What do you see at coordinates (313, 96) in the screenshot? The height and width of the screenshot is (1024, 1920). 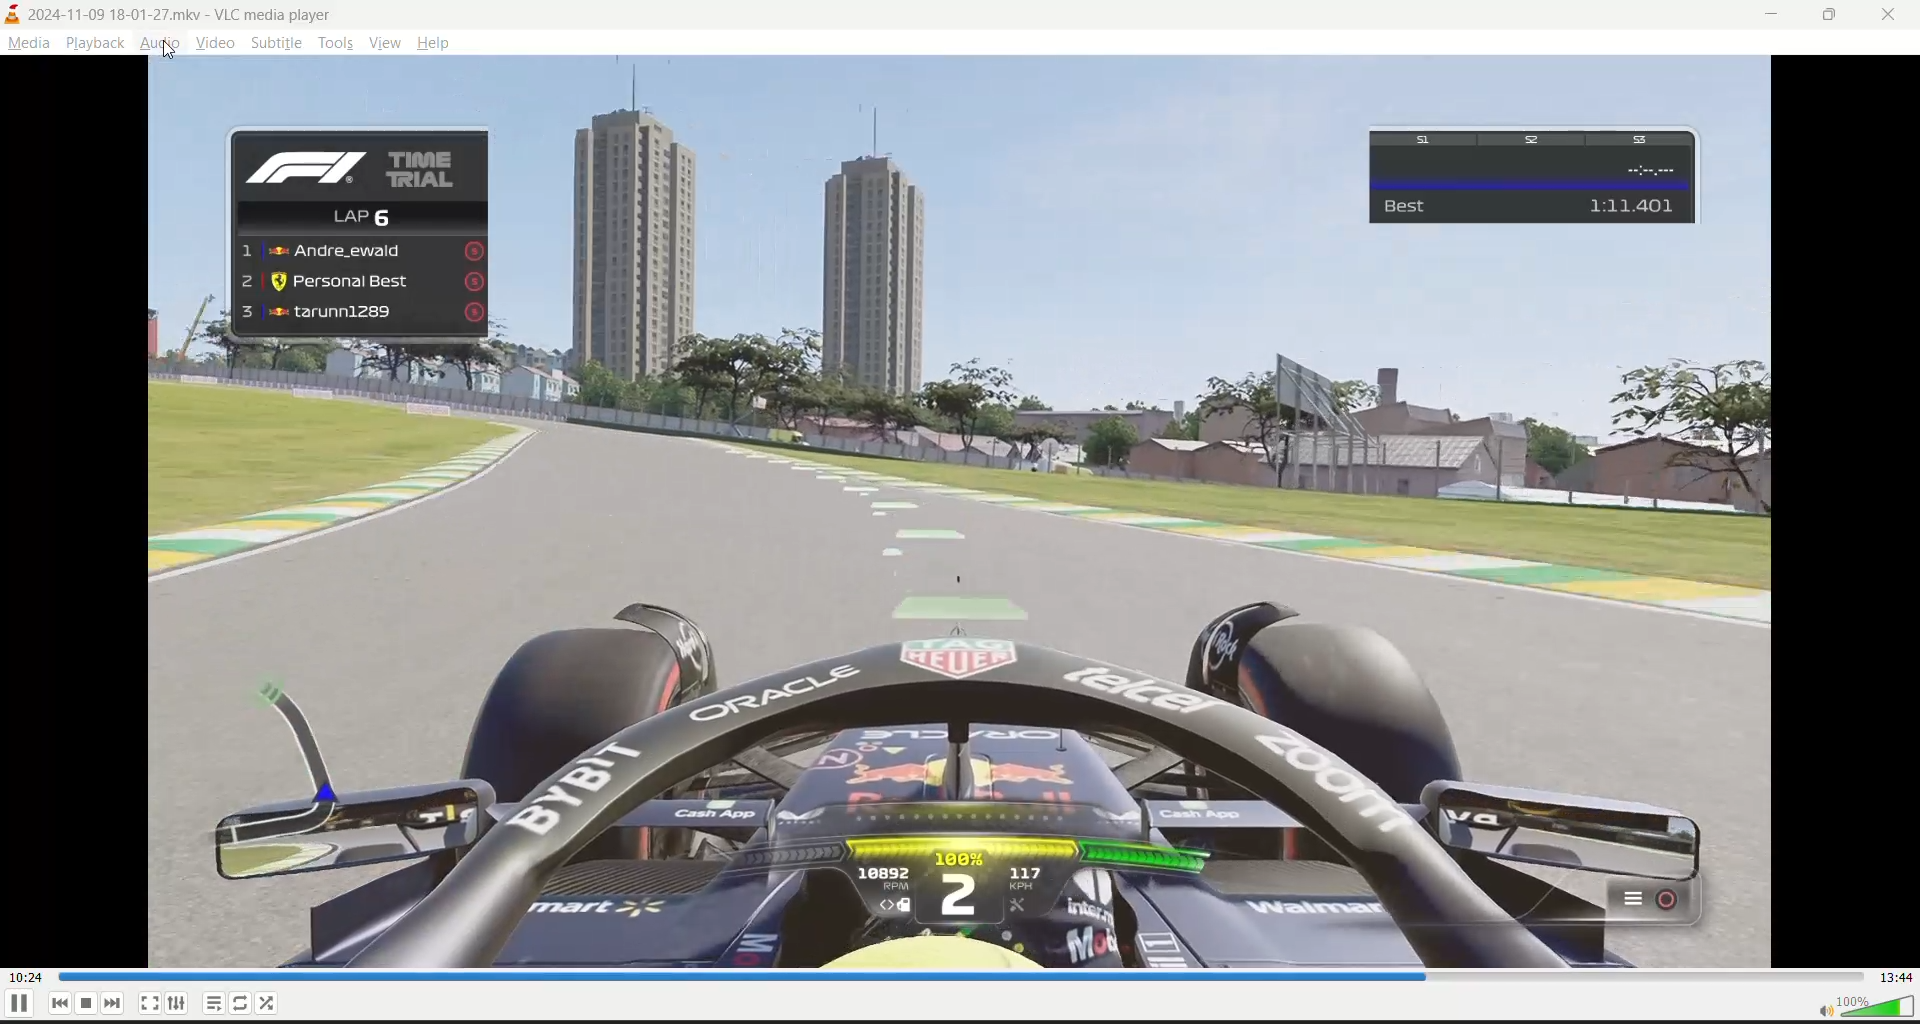 I see `preview` at bounding box center [313, 96].